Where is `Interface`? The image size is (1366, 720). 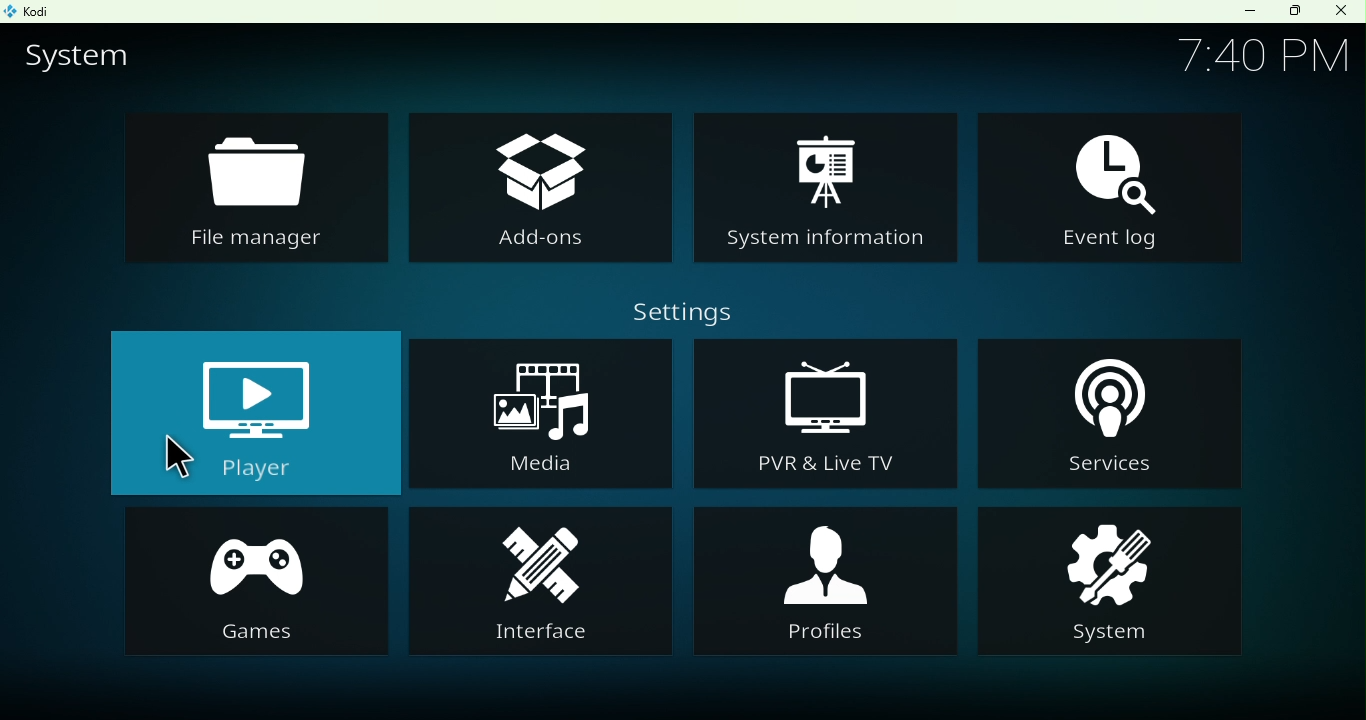 Interface is located at coordinates (540, 583).